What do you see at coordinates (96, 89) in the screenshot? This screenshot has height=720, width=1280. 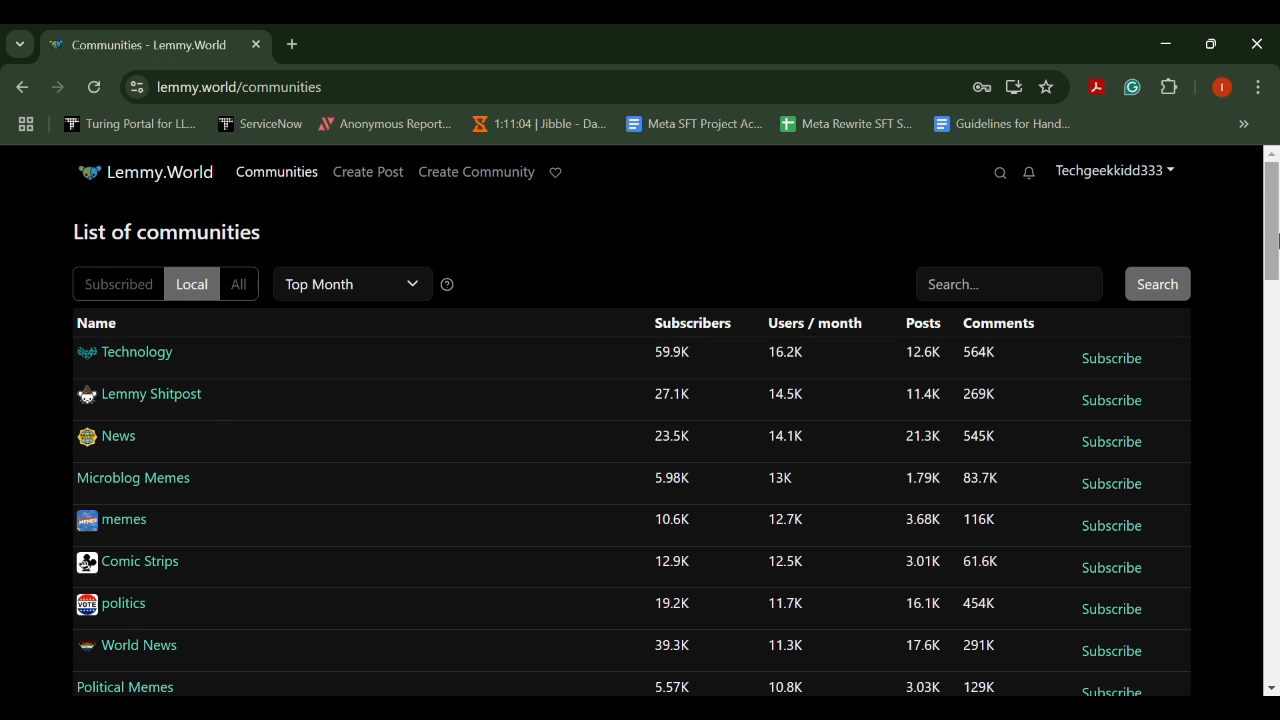 I see `Refresh Webpage` at bounding box center [96, 89].